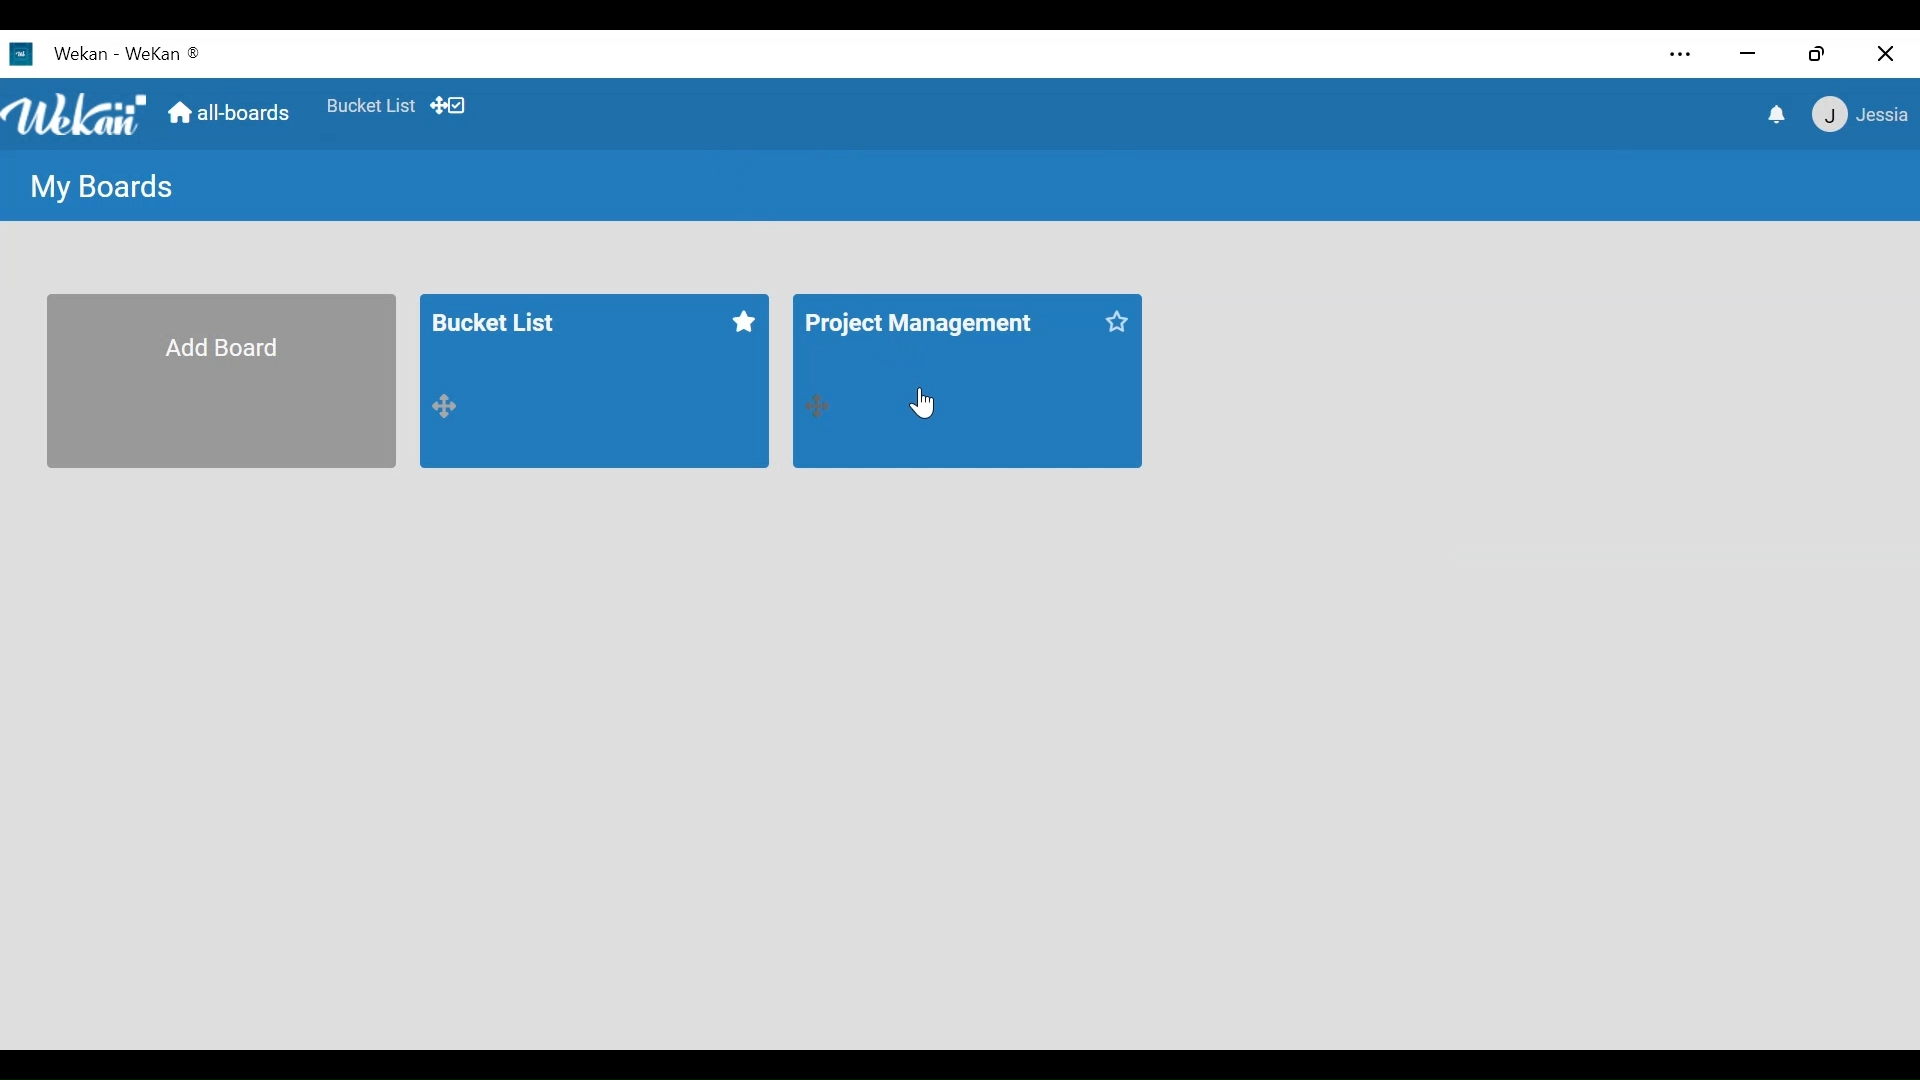 The height and width of the screenshot is (1080, 1920). I want to click on board 1, so click(596, 379).